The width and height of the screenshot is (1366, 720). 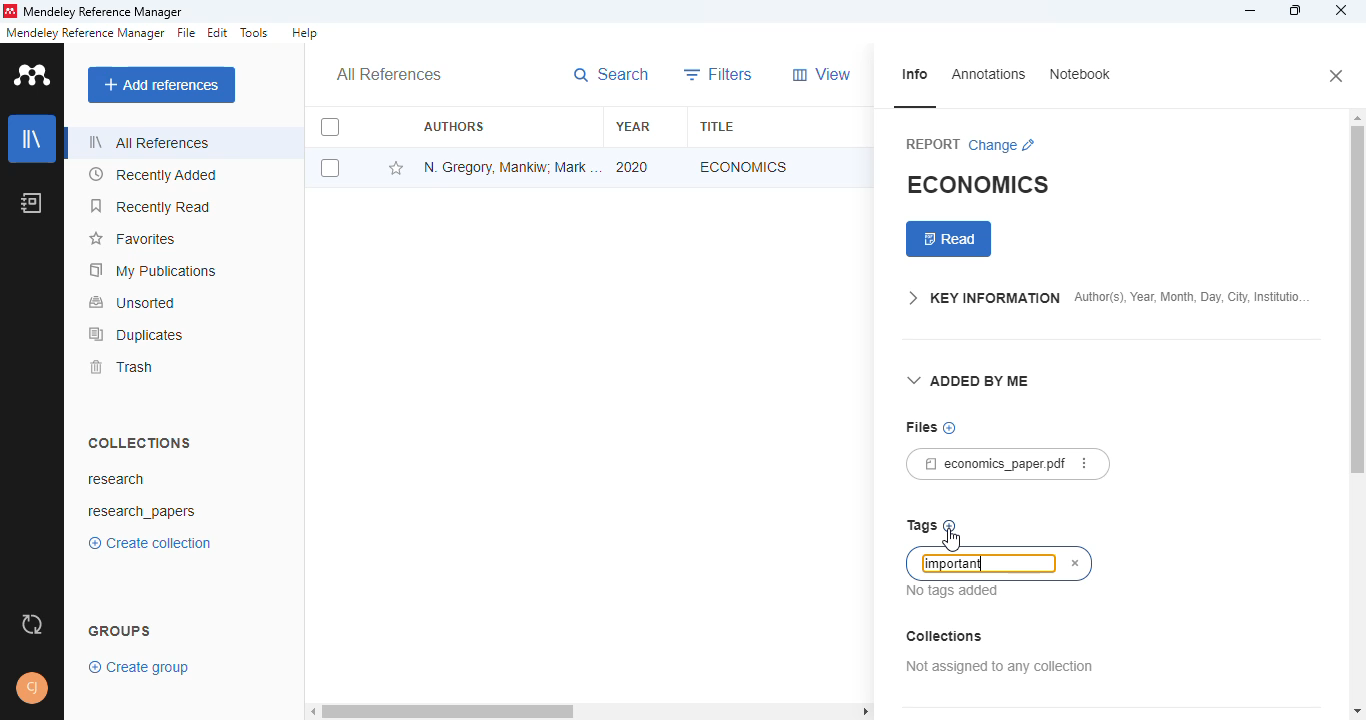 I want to click on no files chosen, so click(x=949, y=428).